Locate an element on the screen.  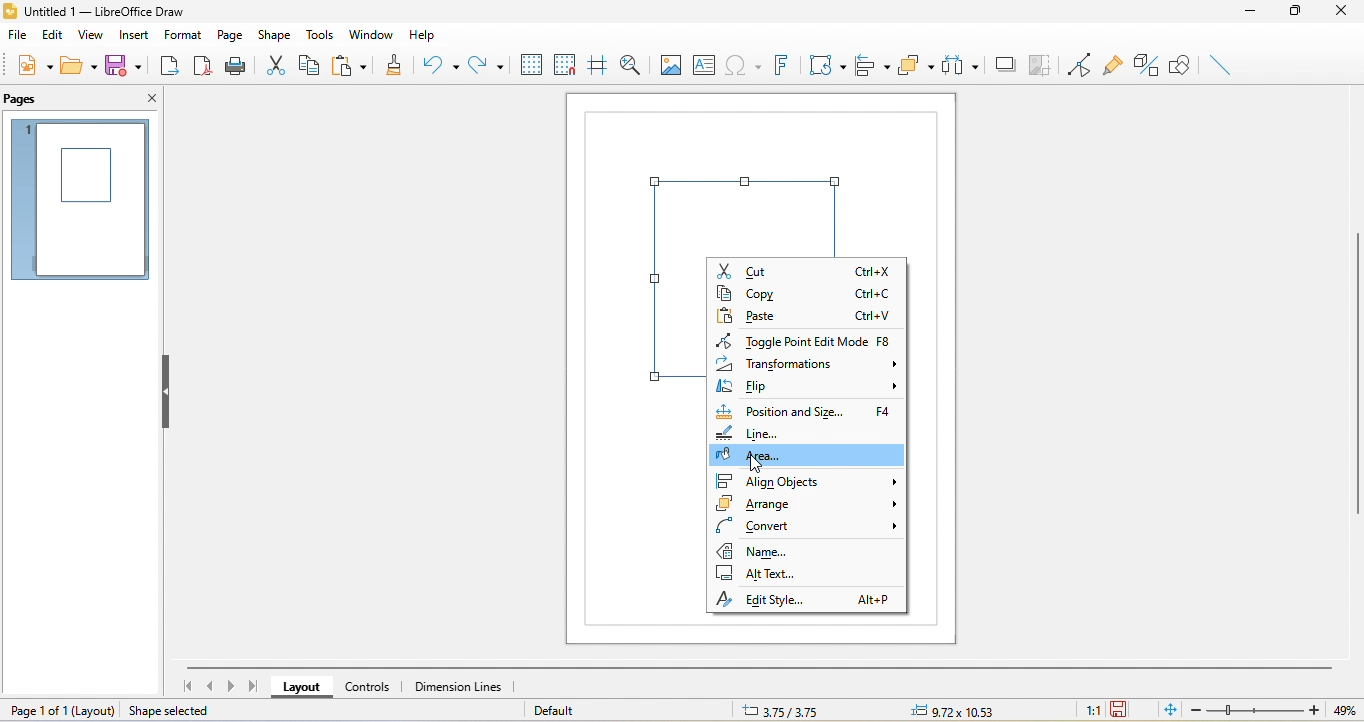
paste is located at coordinates (350, 62).